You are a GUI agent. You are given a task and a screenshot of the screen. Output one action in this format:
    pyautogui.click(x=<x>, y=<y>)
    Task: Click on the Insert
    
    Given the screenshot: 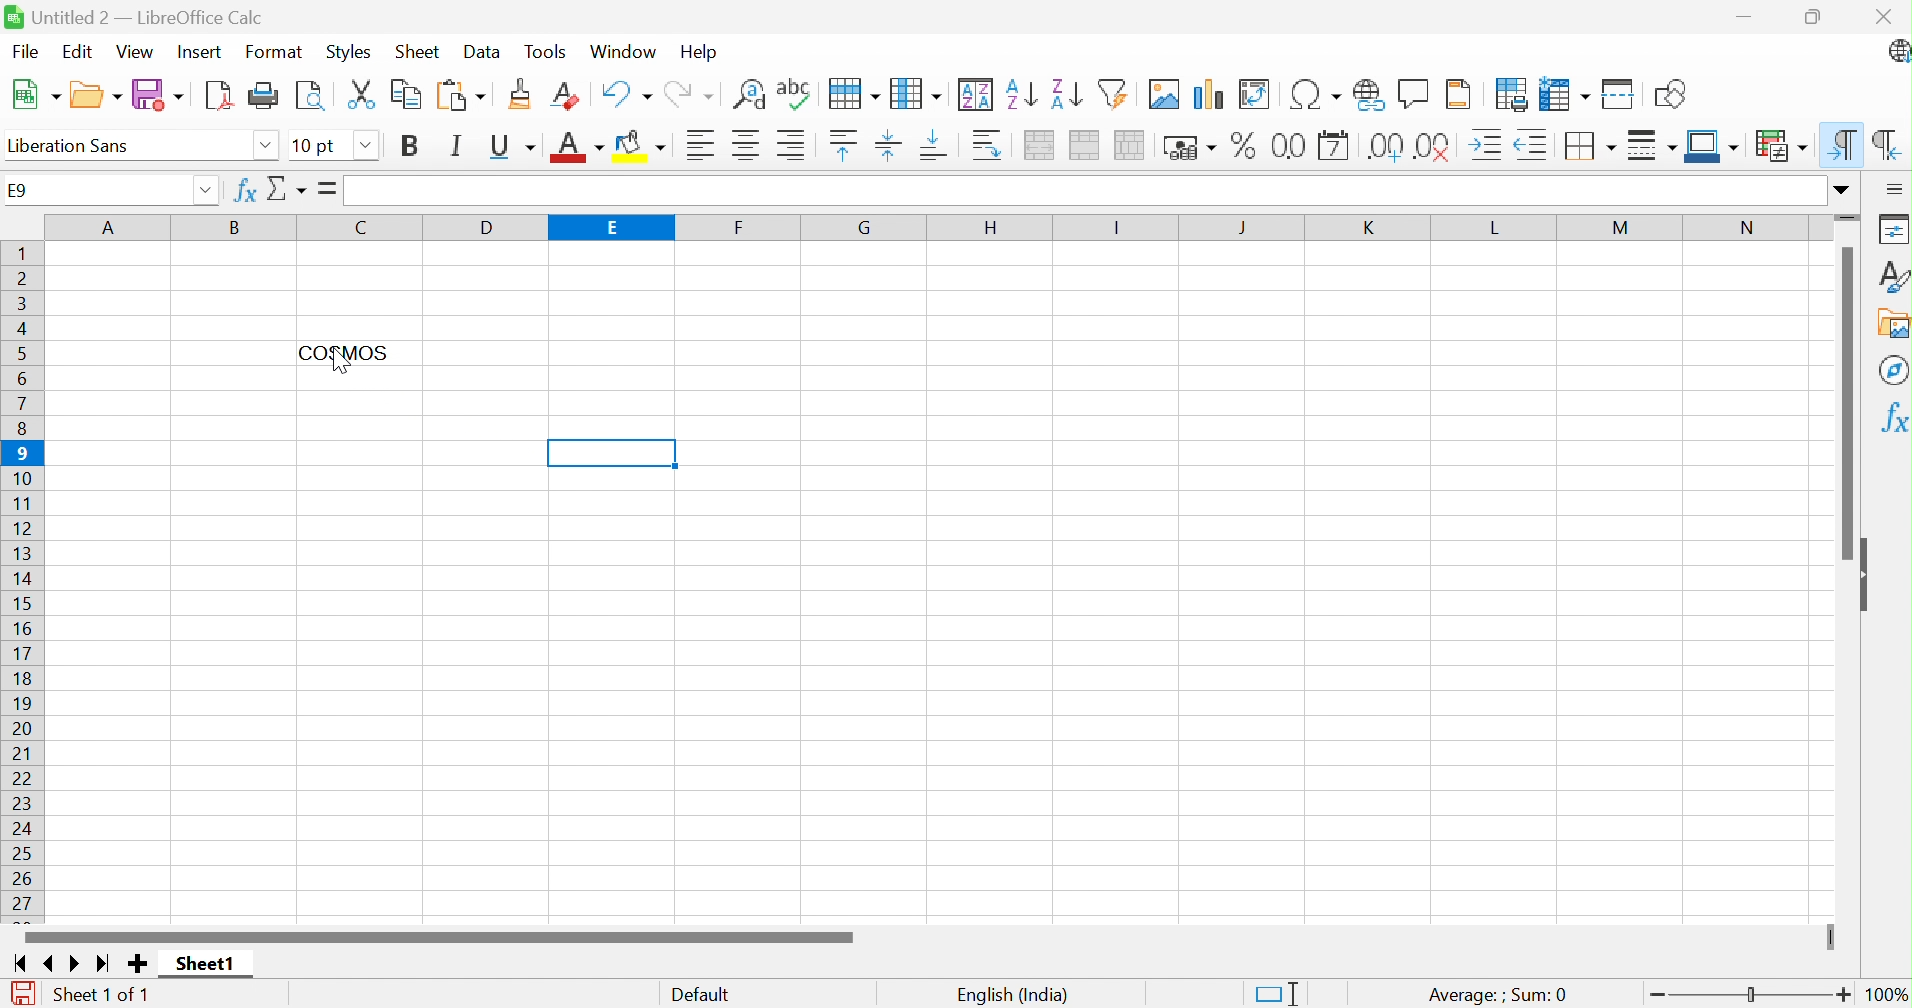 What is the action you would take?
    pyautogui.click(x=200, y=53)
    